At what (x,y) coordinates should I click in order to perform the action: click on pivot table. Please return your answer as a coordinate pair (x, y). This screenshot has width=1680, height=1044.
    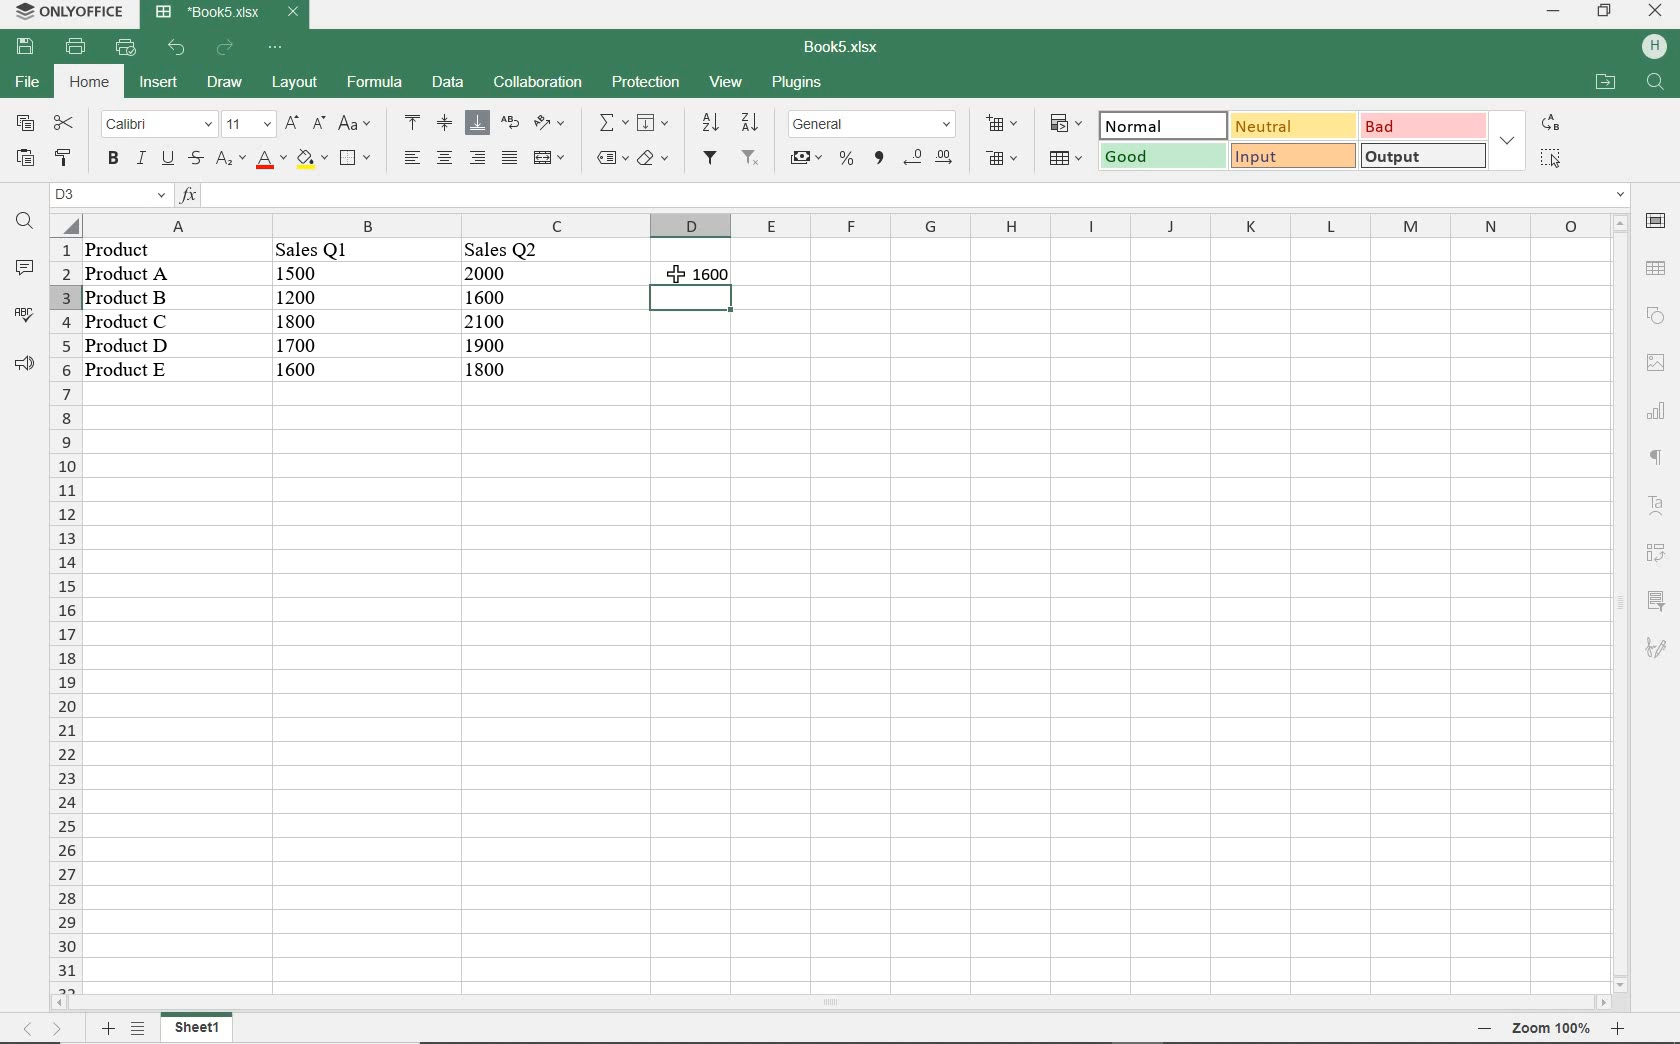
    Looking at the image, I should click on (1656, 554).